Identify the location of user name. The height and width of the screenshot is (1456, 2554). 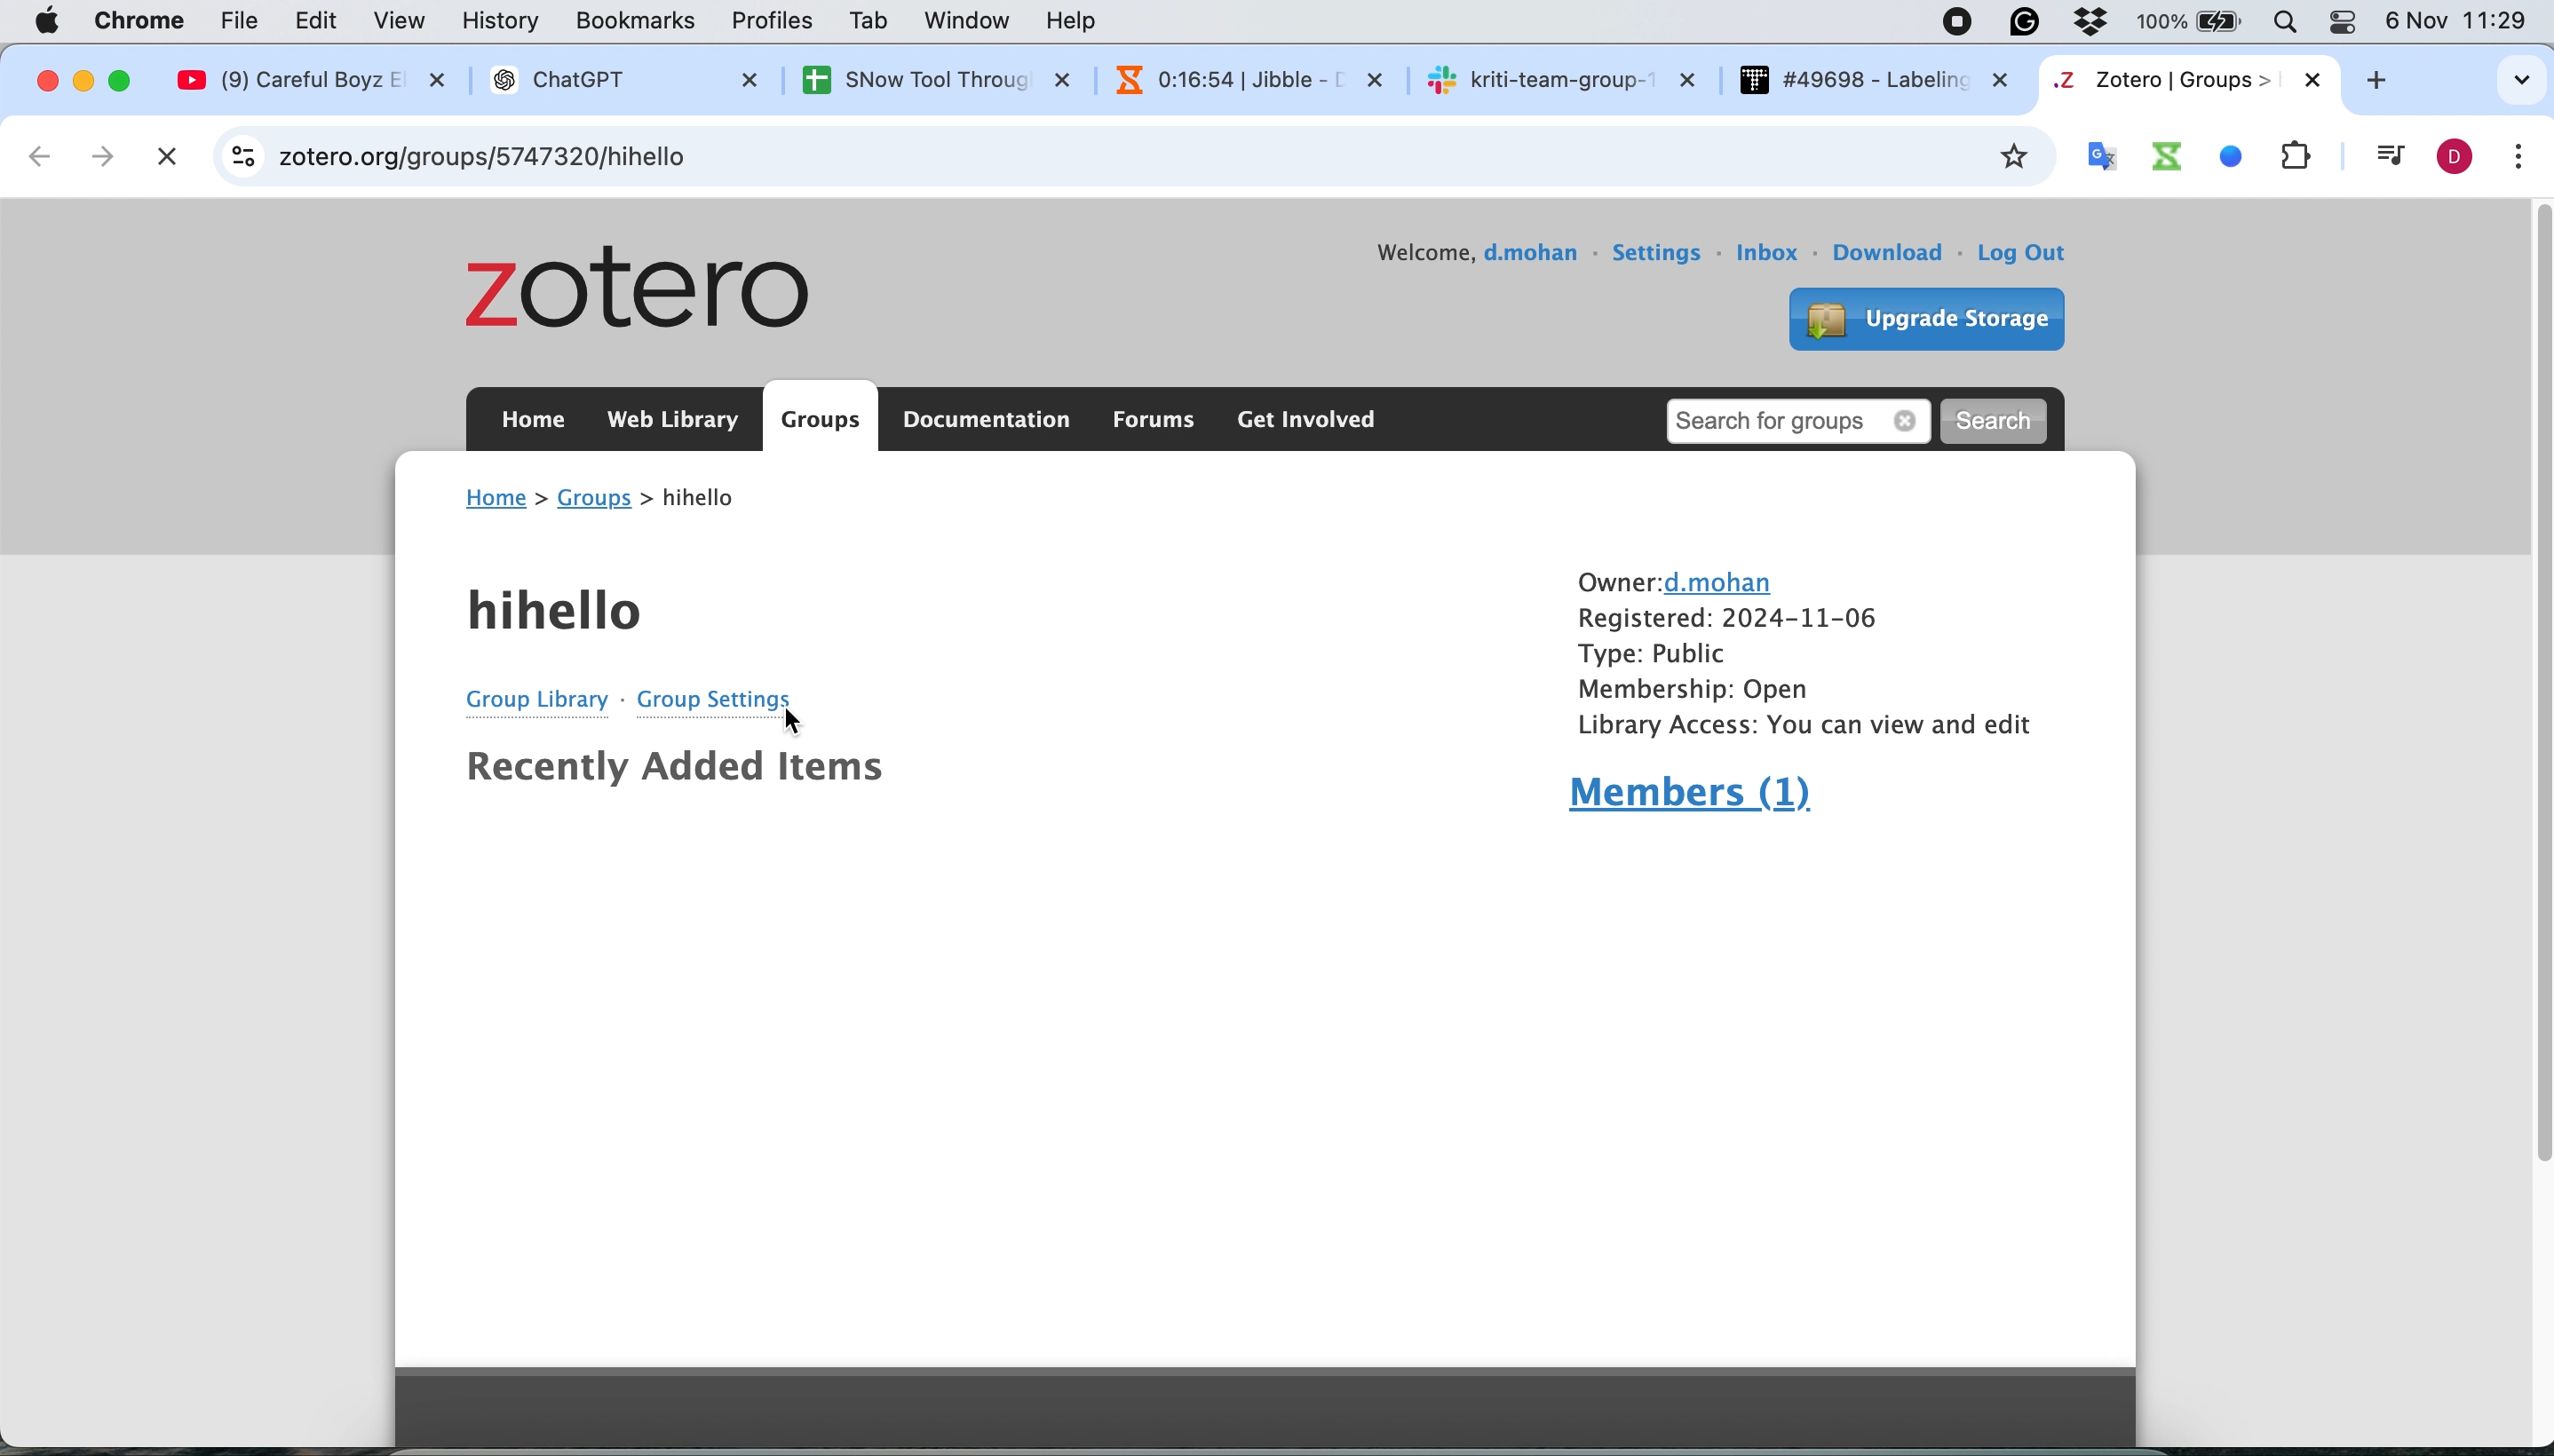
(1531, 258).